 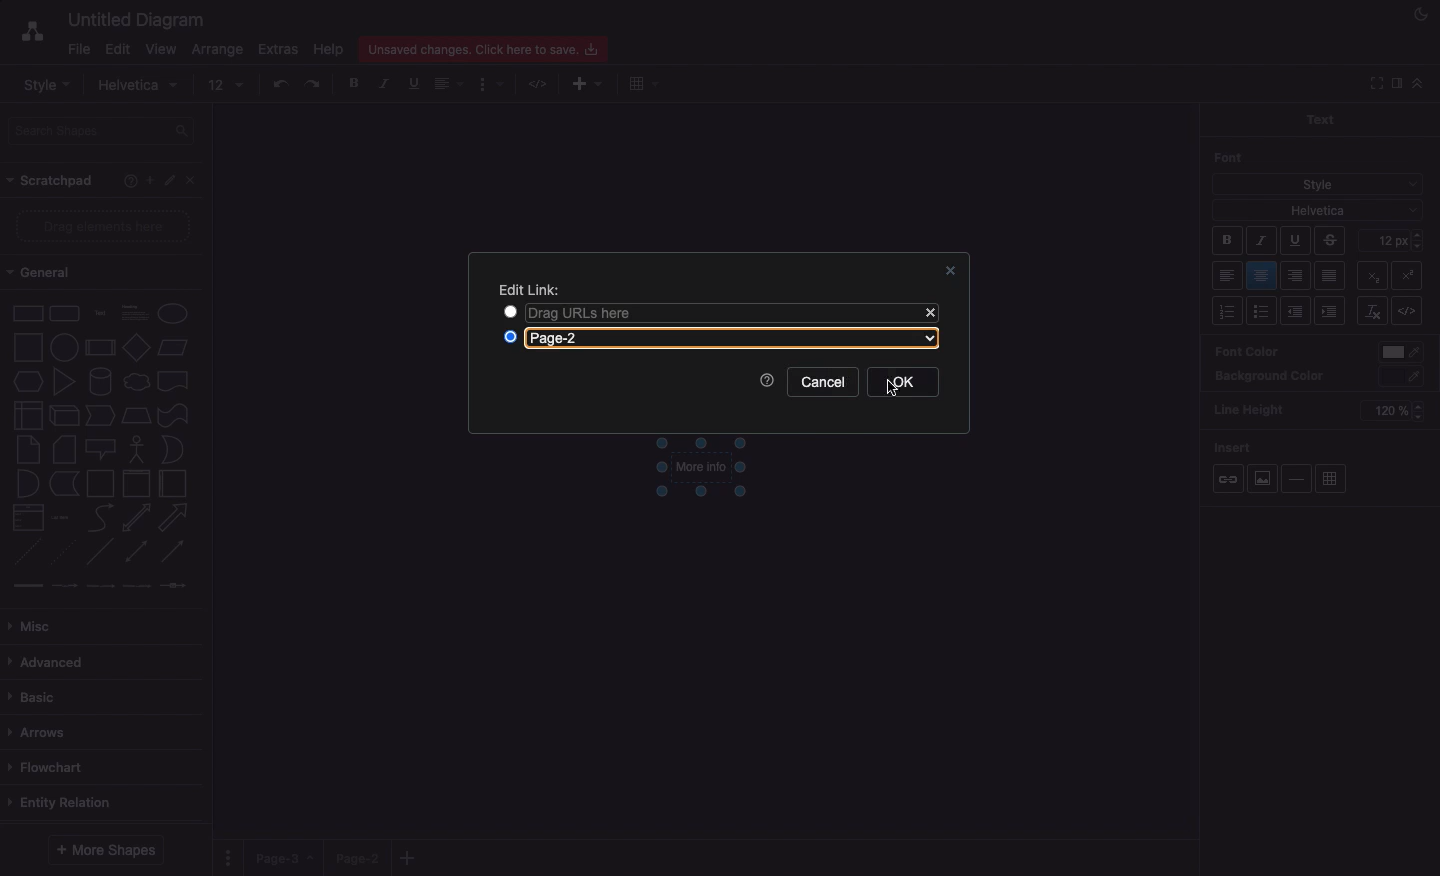 What do you see at coordinates (451, 86) in the screenshot?
I see `Align` at bounding box center [451, 86].